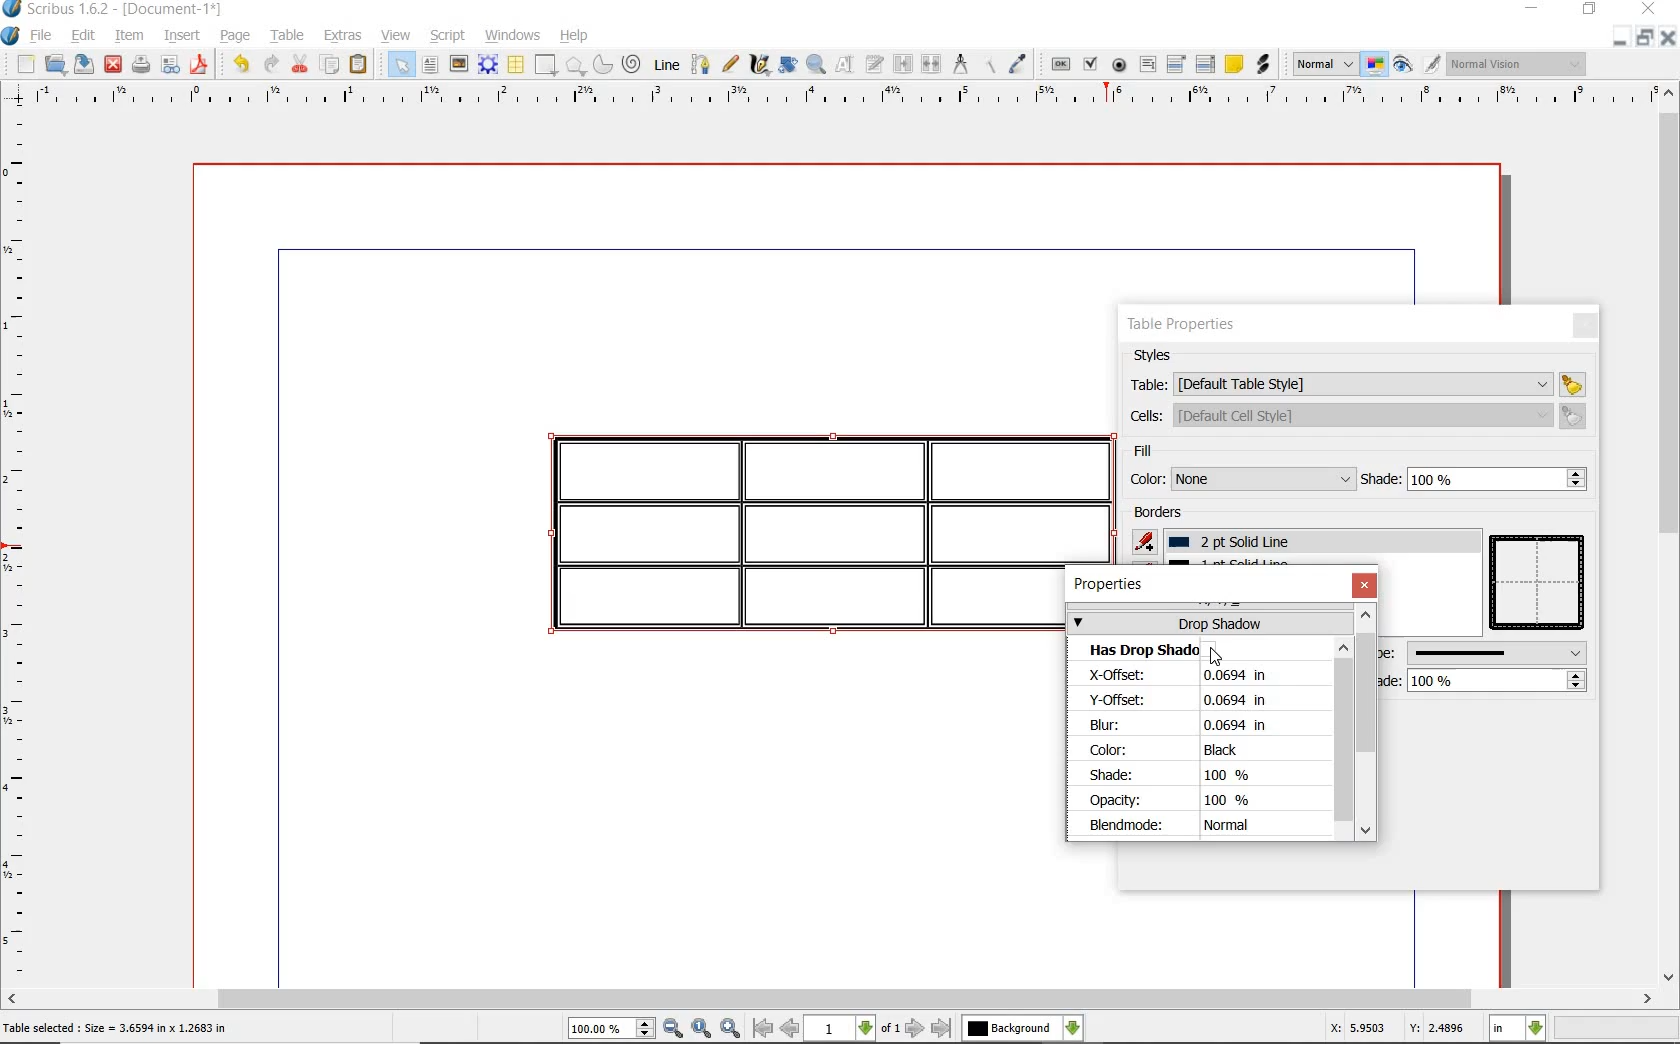  I want to click on edit in preview mode, so click(1431, 65).